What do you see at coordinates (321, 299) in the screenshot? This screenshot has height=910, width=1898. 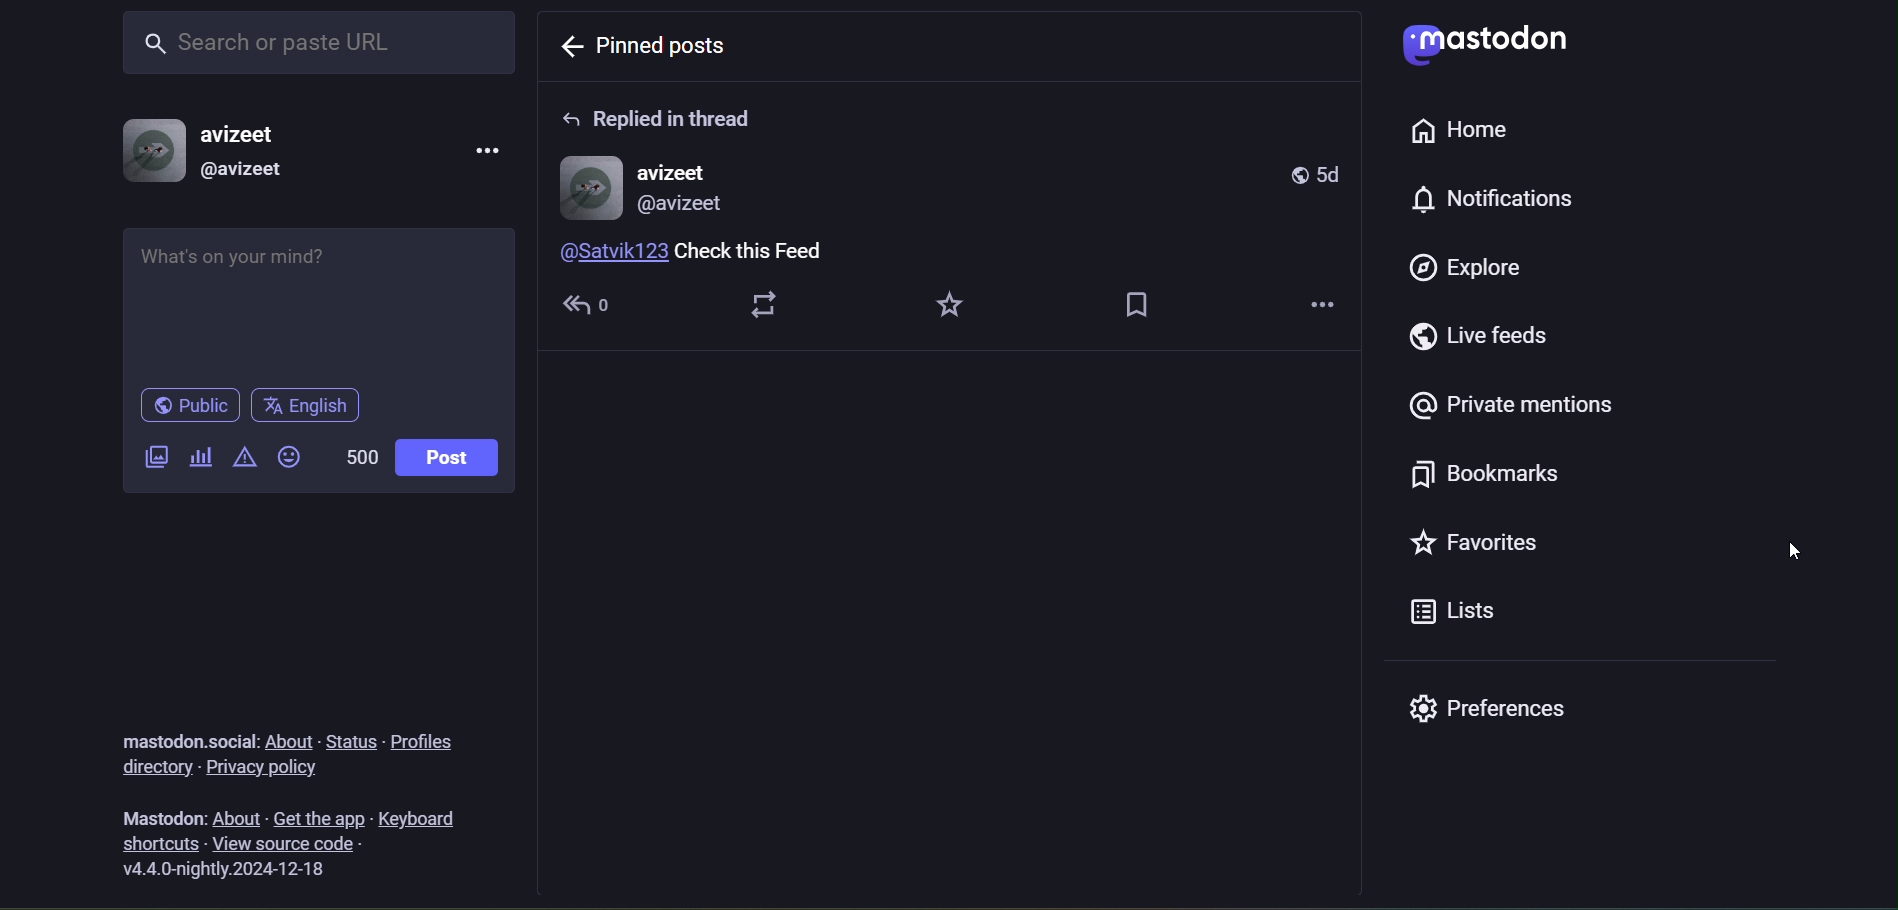 I see `whats on your mind` at bounding box center [321, 299].